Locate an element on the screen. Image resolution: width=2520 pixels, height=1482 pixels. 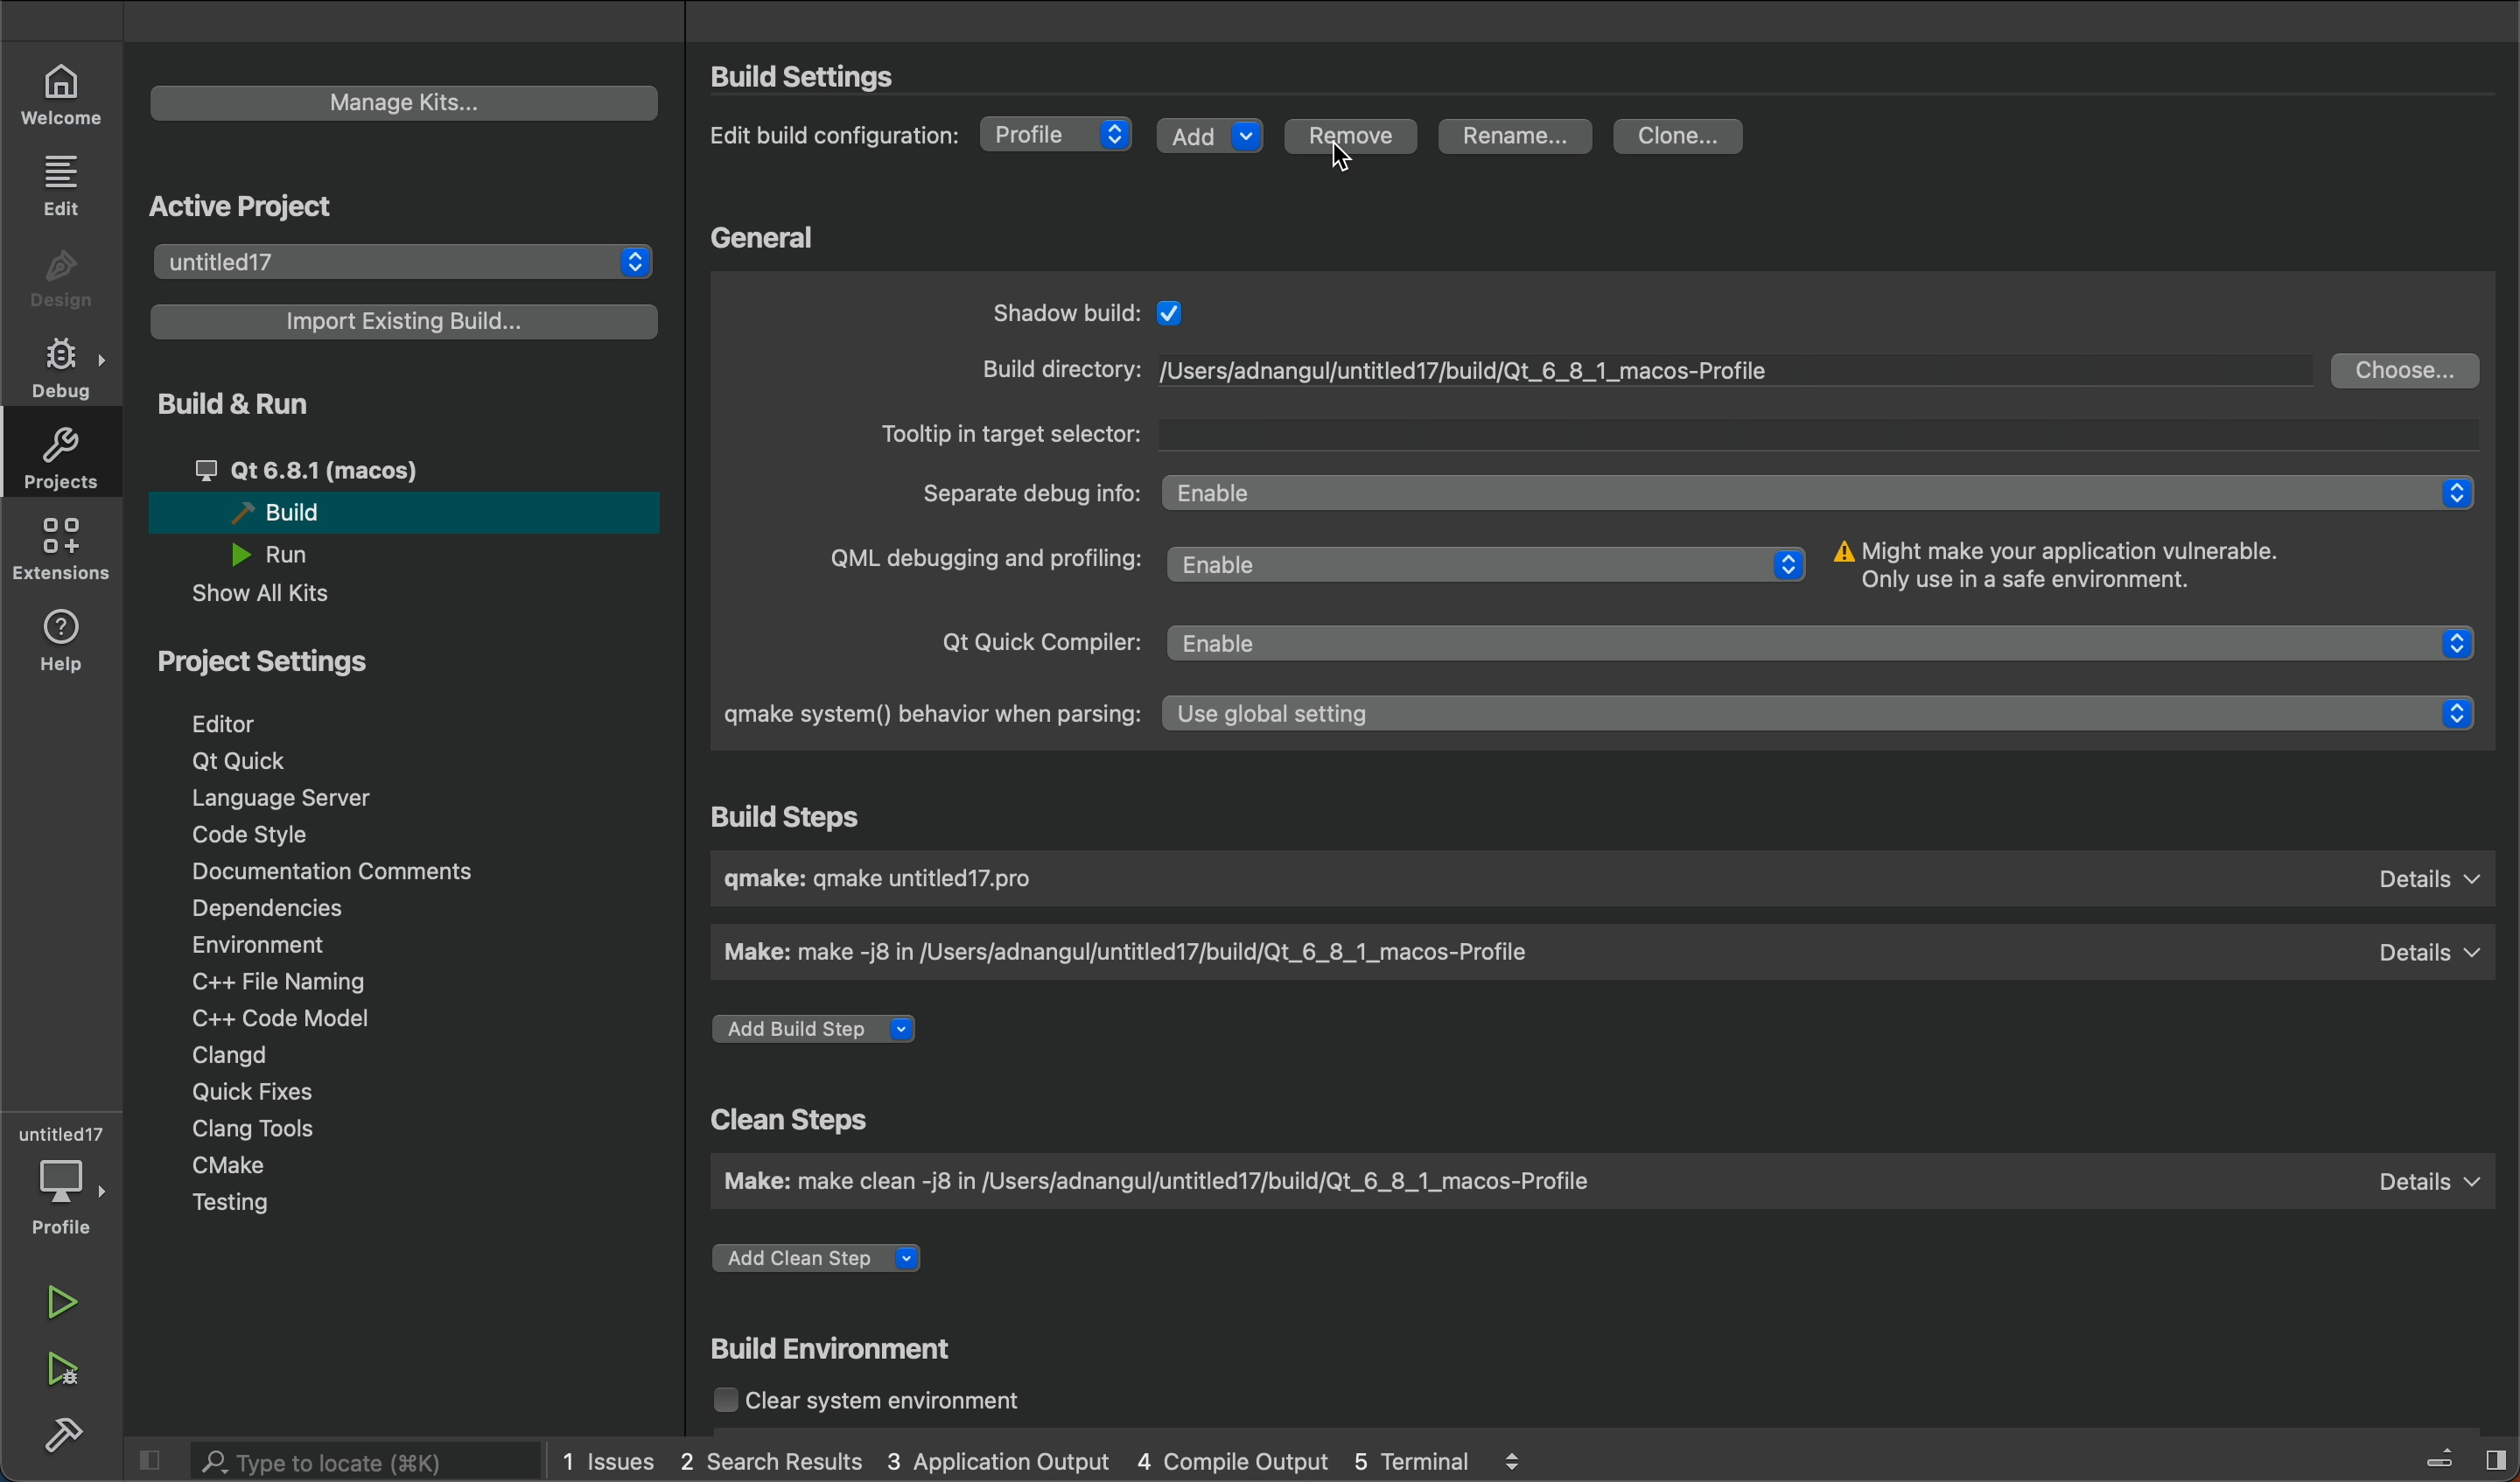
general settings is located at coordinates (968, 307).